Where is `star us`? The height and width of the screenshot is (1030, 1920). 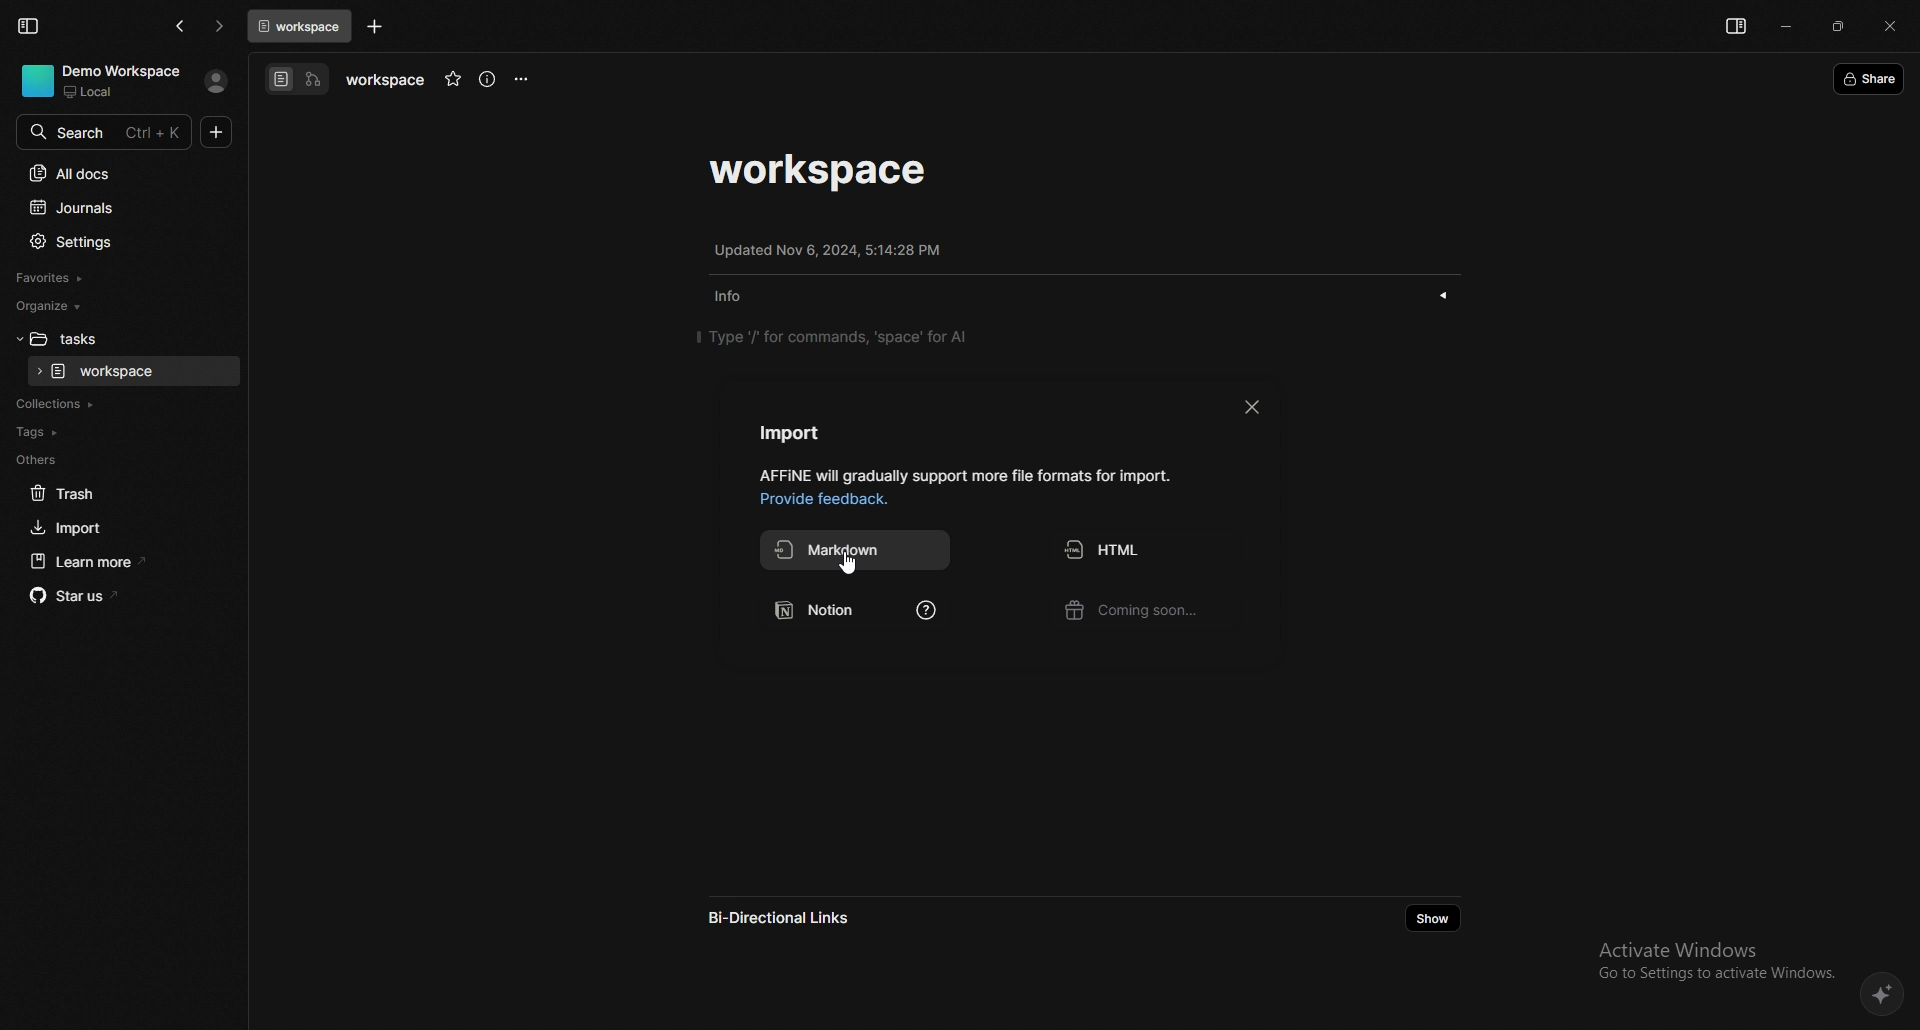
star us is located at coordinates (121, 596).